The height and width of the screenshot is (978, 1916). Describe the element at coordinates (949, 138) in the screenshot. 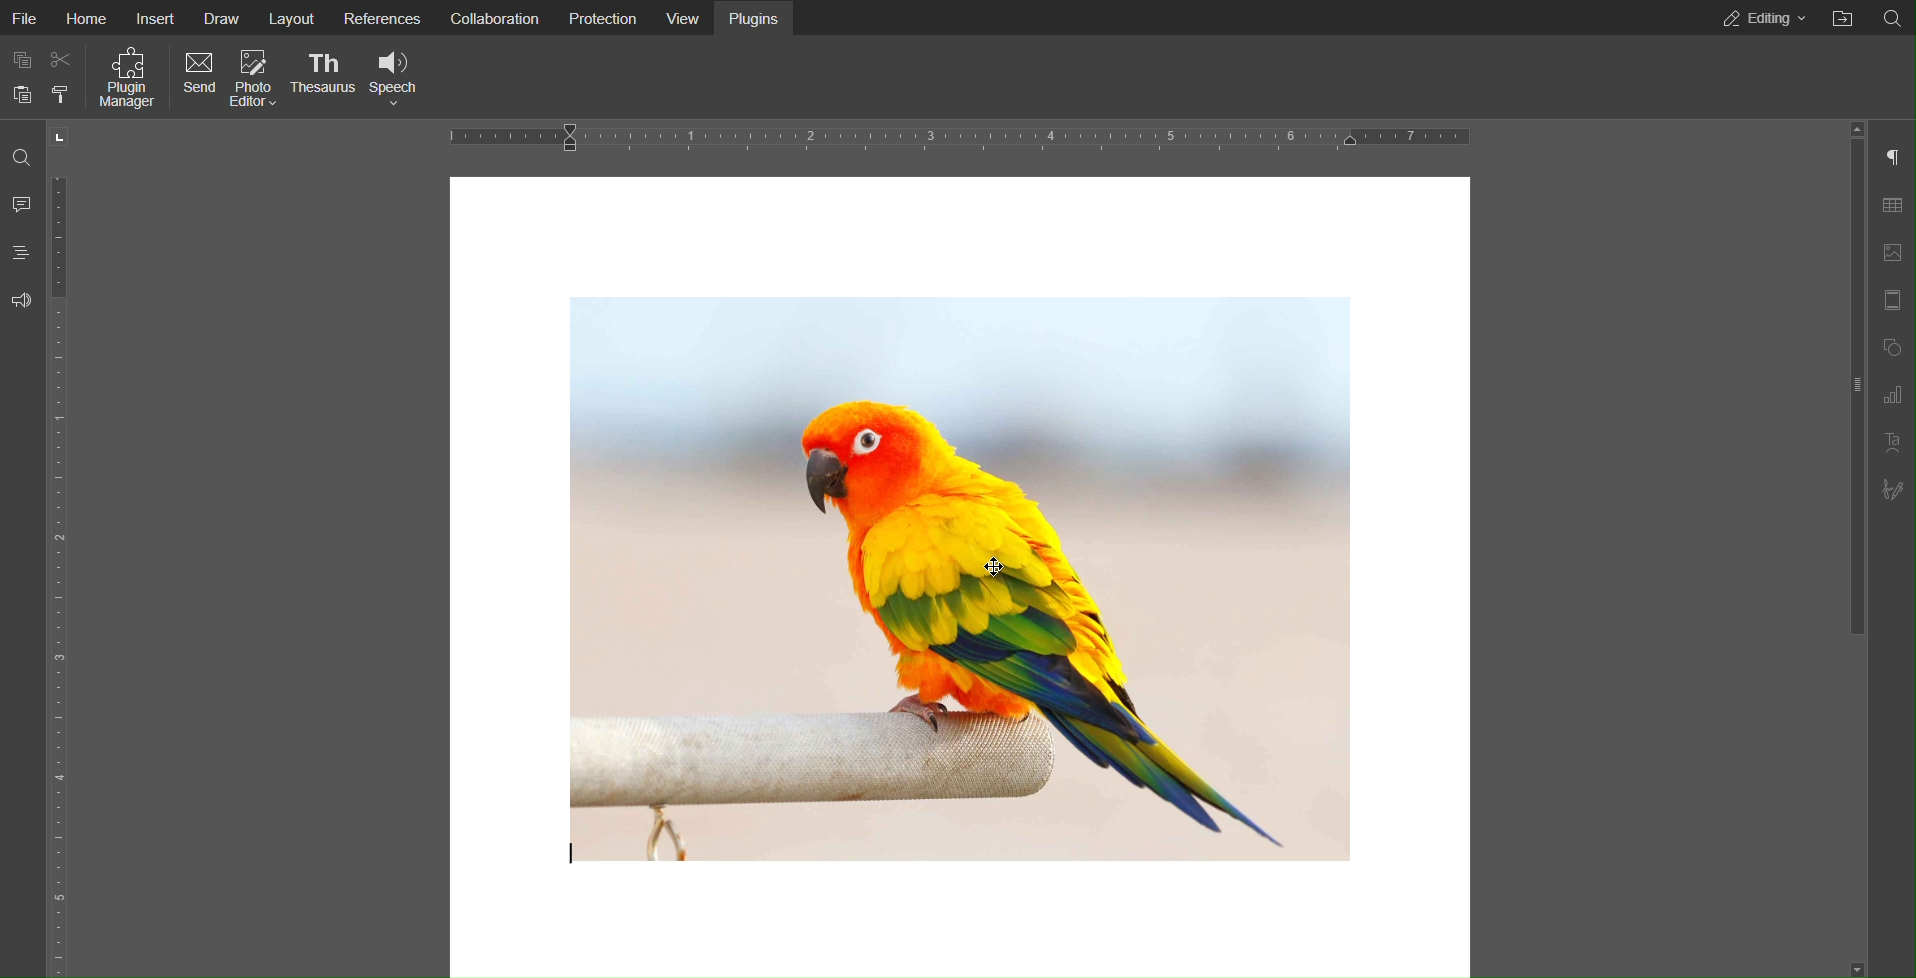

I see `Horizontal Ruler` at that location.